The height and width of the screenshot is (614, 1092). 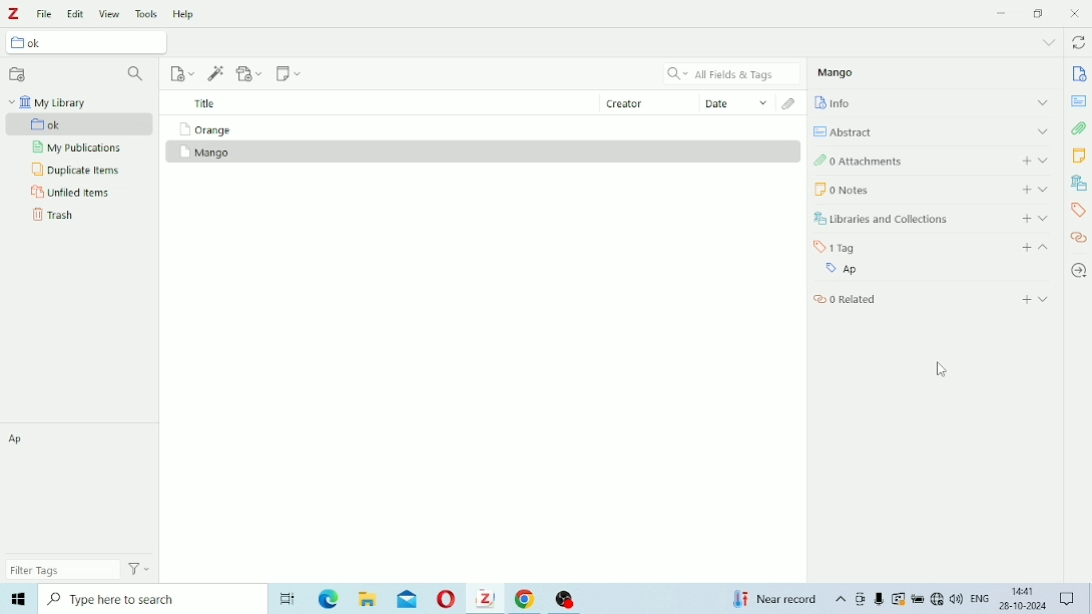 I want to click on My Library, so click(x=49, y=100).